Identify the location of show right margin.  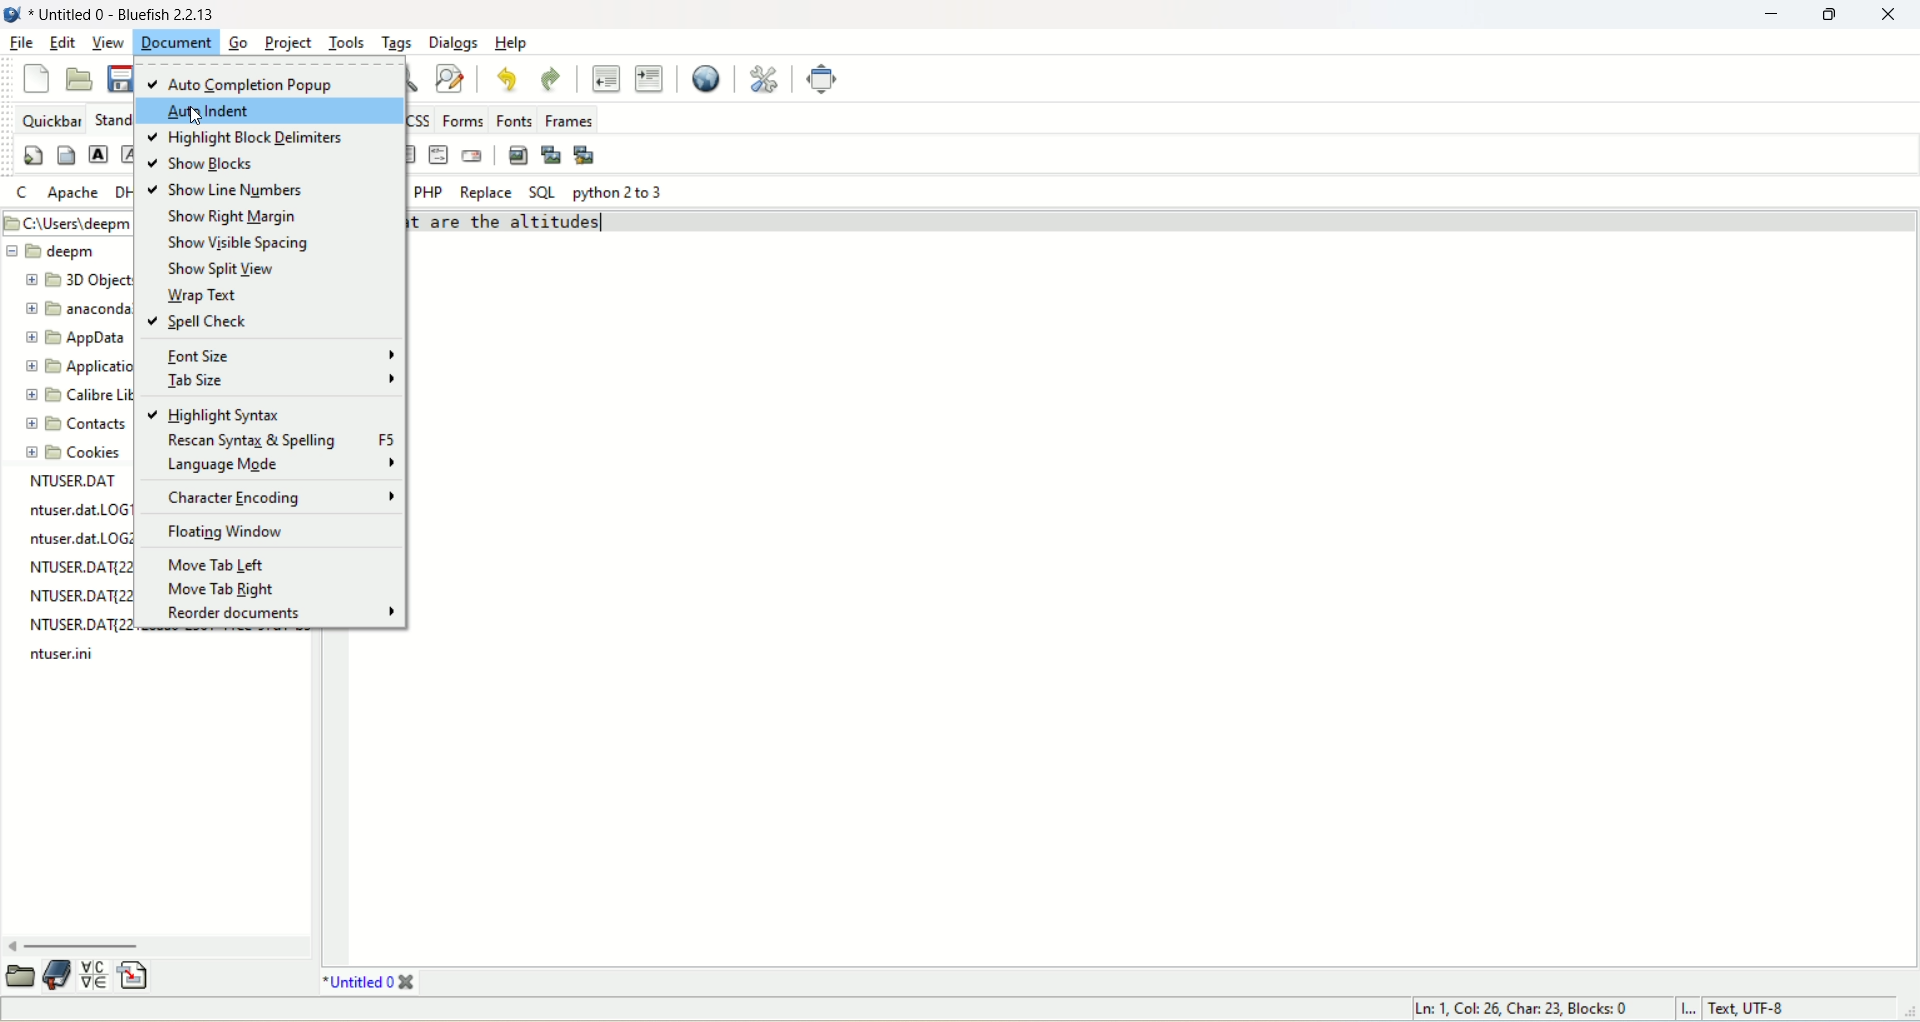
(227, 217).